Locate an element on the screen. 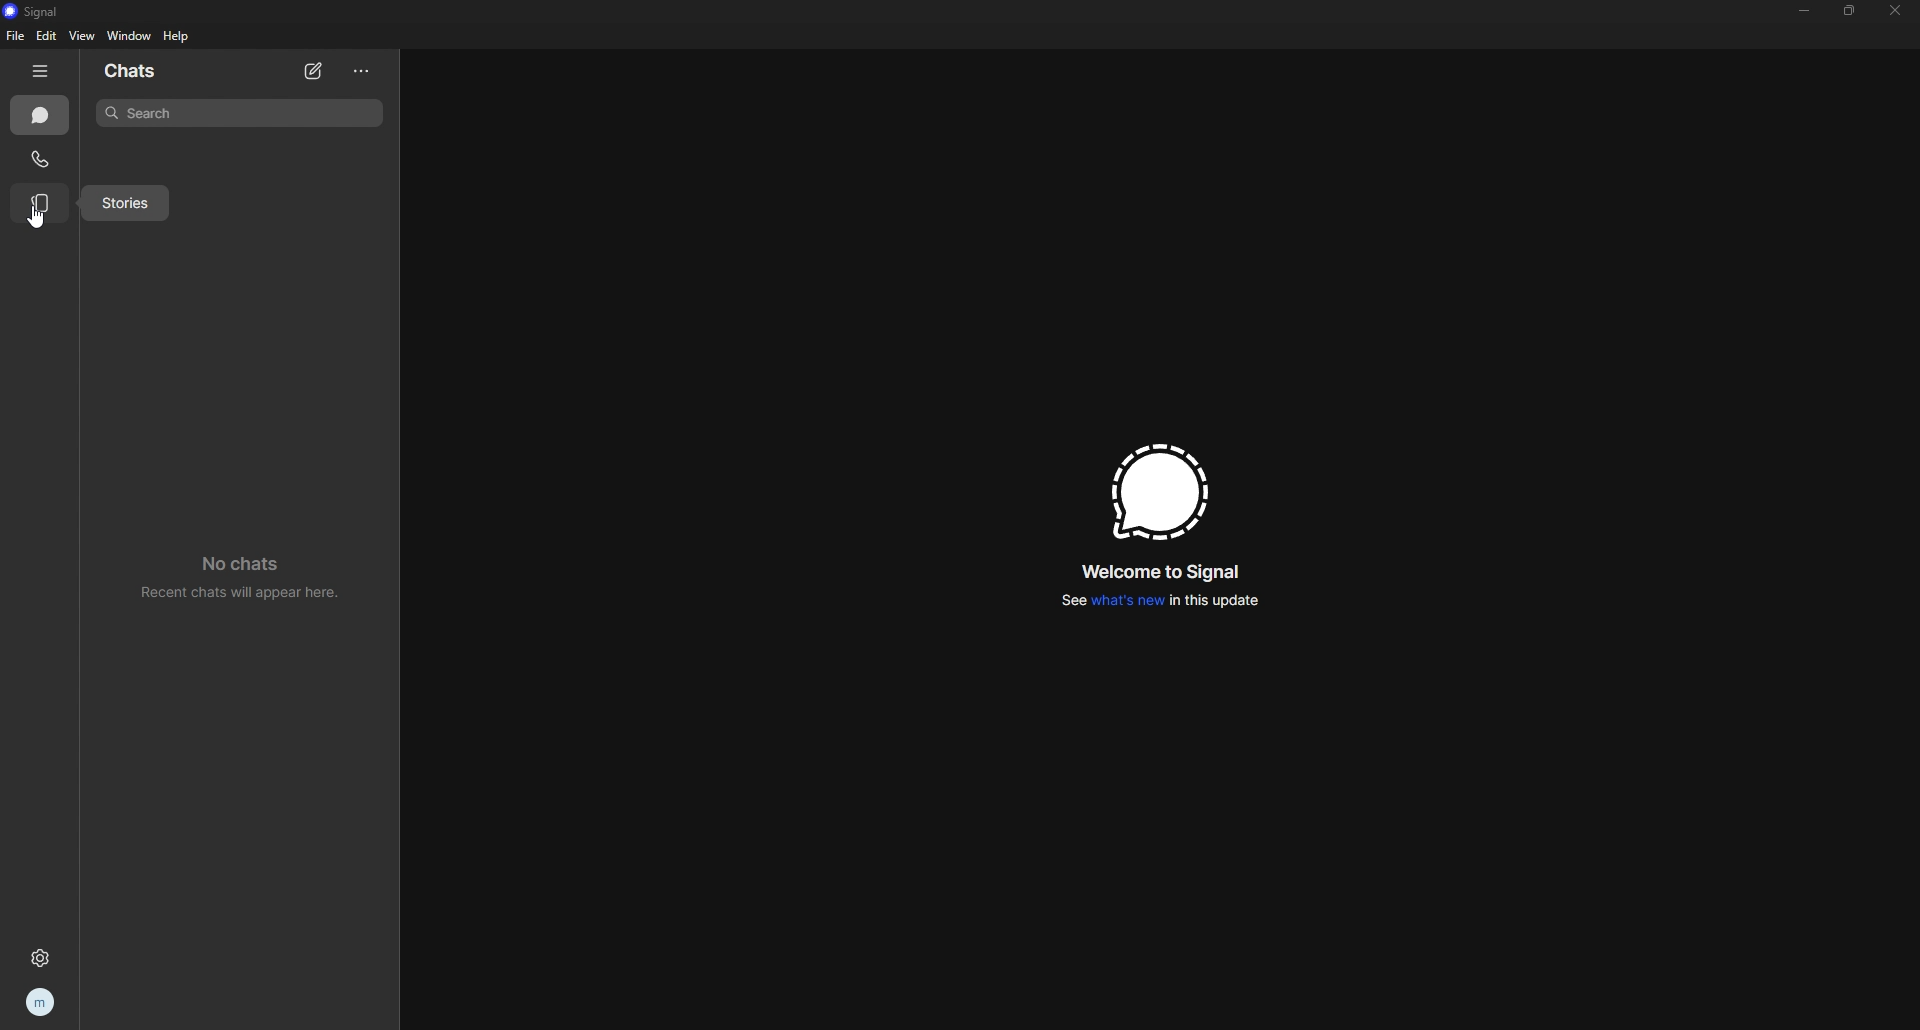 Image resolution: width=1920 pixels, height=1030 pixels. resize is located at coordinates (1851, 10).